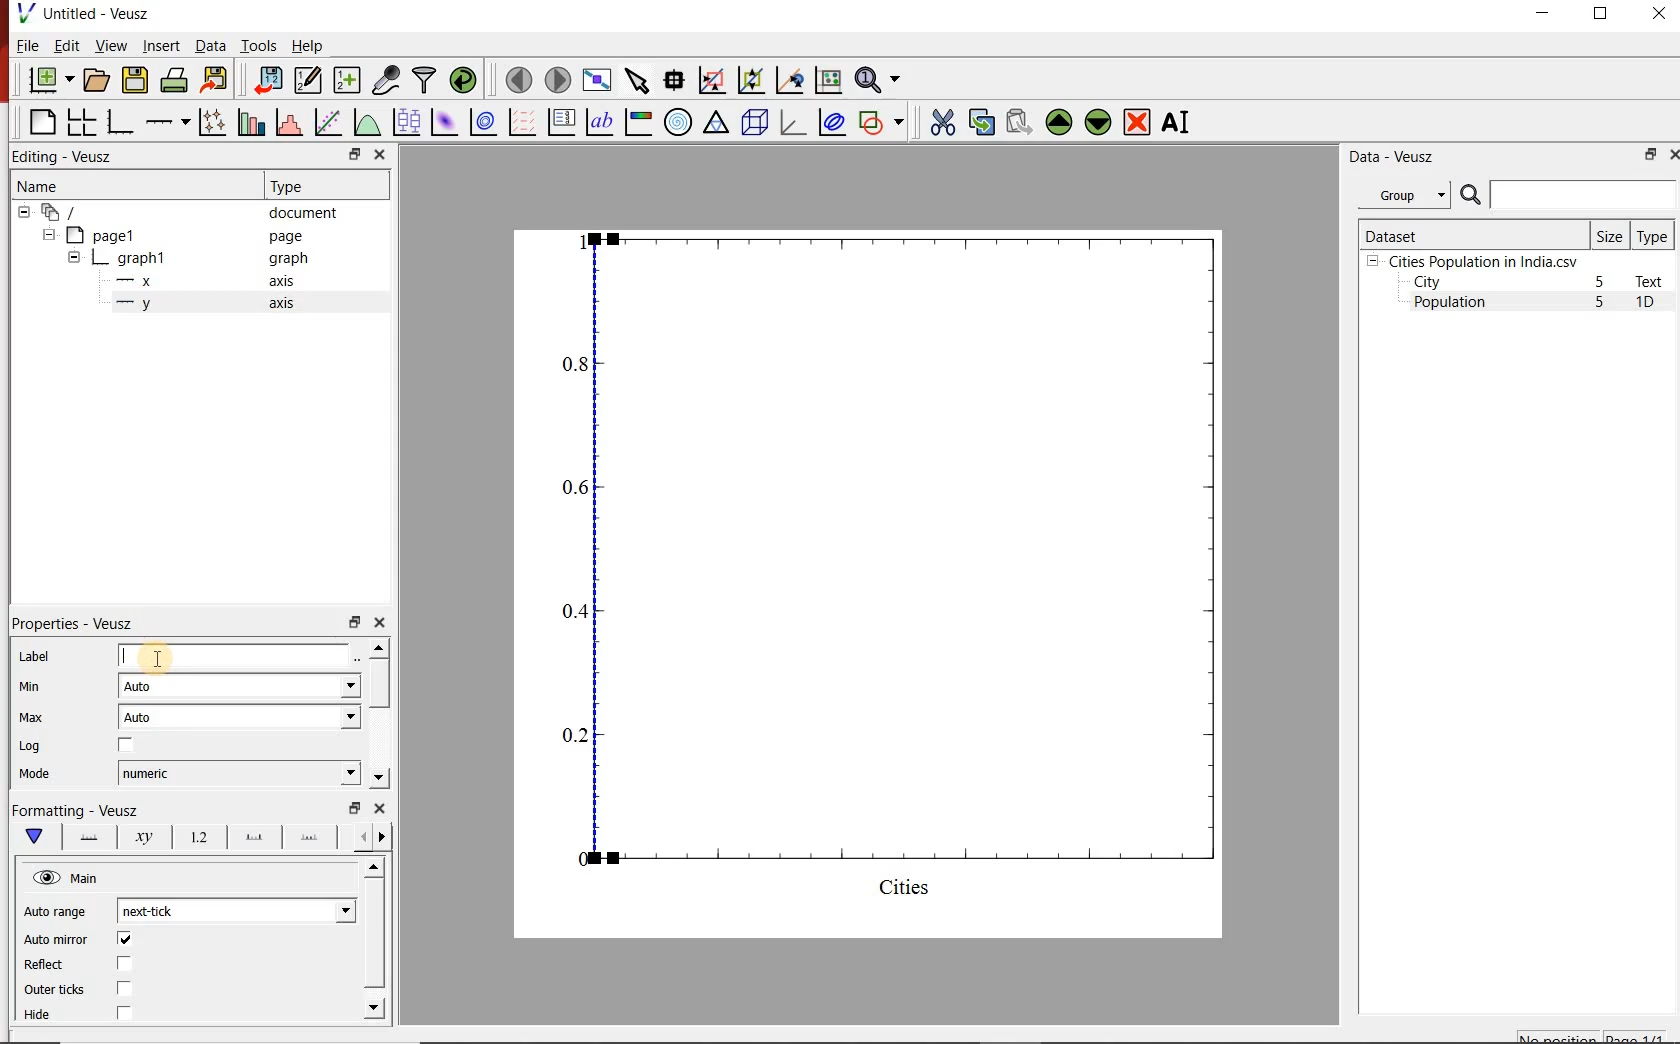  Describe the element at coordinates (353, 621) in the screenshot. I see `restore` at that location.